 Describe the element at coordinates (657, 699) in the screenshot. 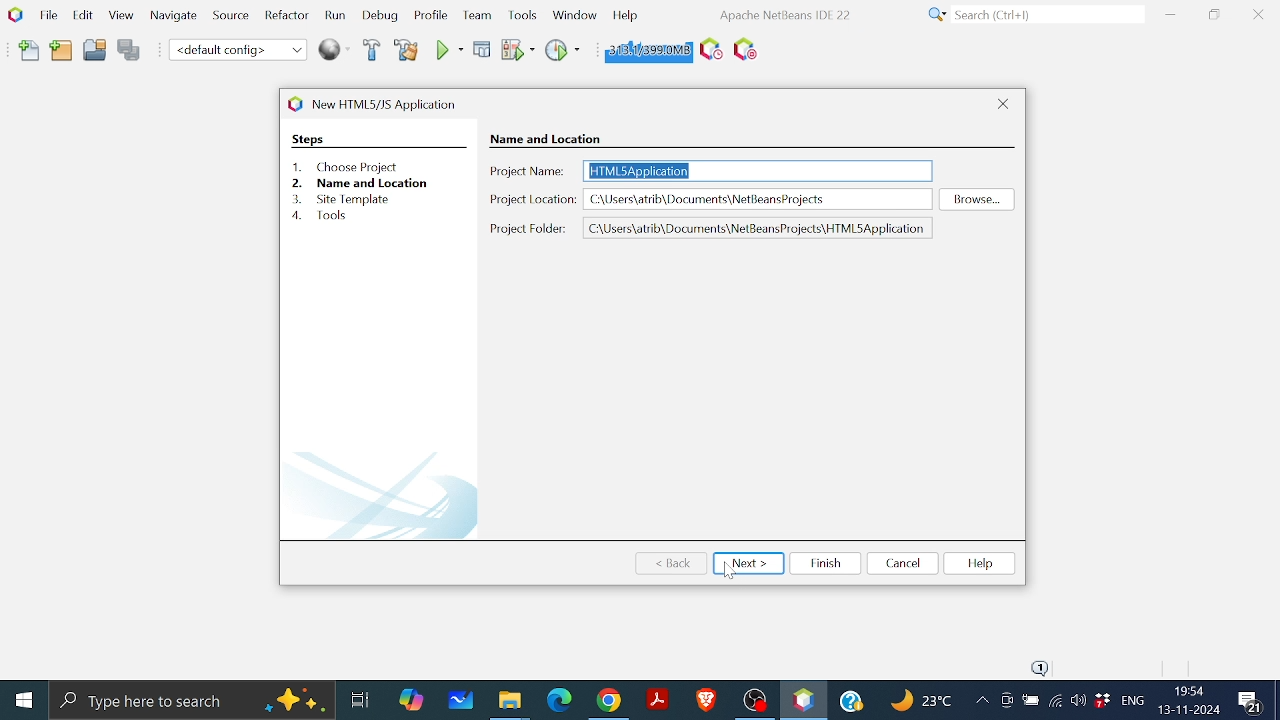

I see `Adobe reader` at that location.